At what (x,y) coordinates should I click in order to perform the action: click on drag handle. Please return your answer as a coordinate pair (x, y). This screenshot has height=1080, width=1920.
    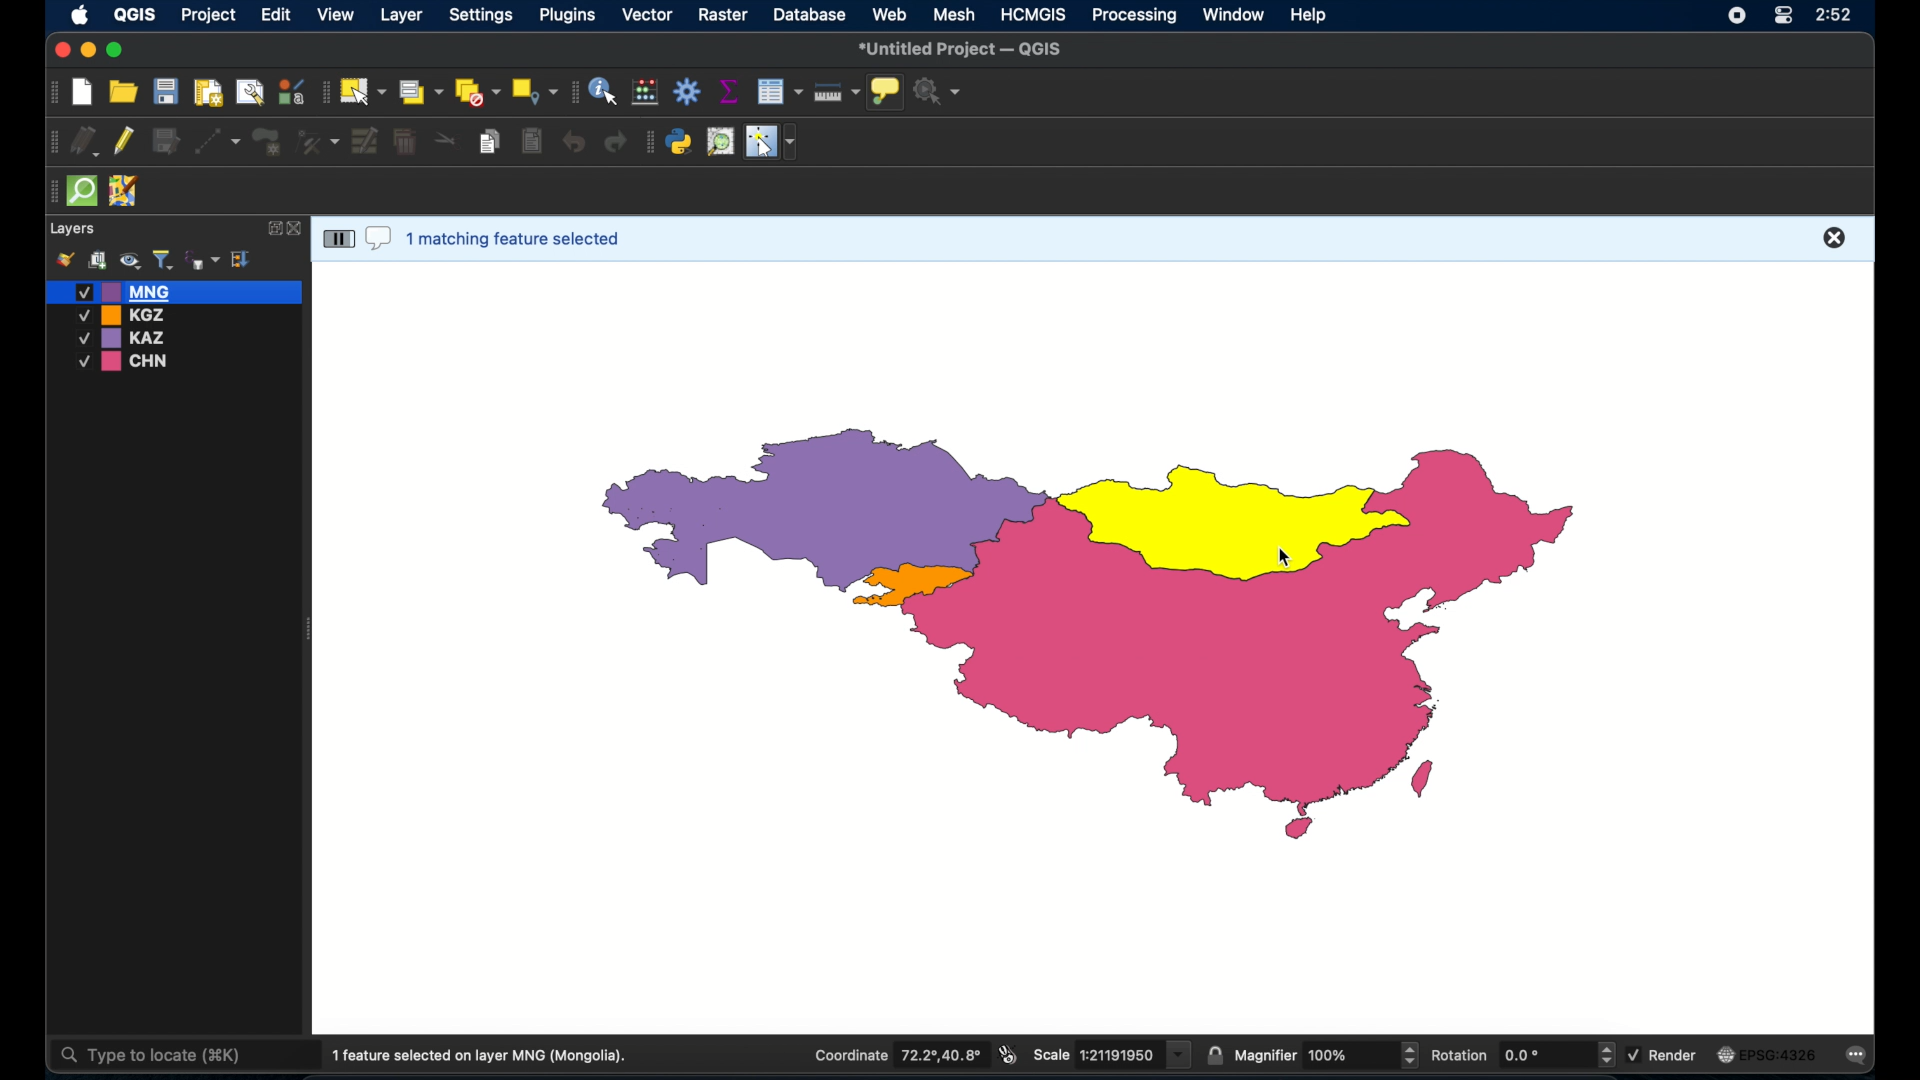
    Looking at the image, I should click on (51, 140).